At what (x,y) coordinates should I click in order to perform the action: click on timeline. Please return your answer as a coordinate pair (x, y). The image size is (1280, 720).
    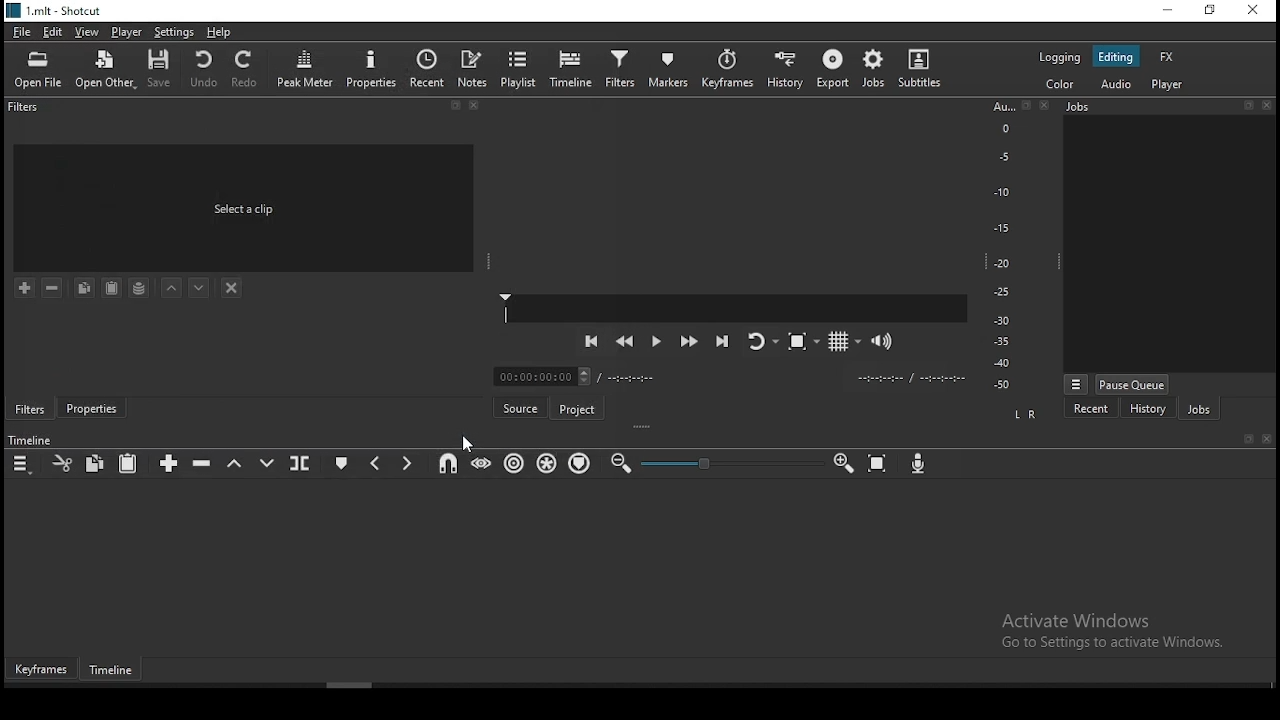
    Looking at the image, I should click on (571, 67).